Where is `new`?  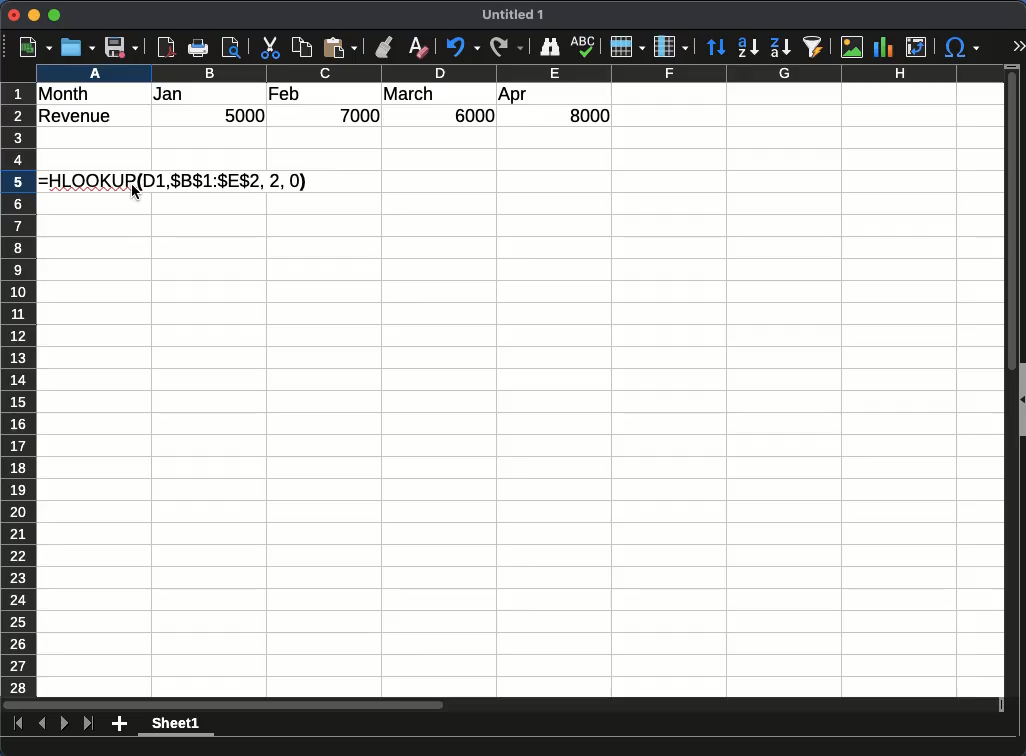
new is located at coordinates (36, 47).